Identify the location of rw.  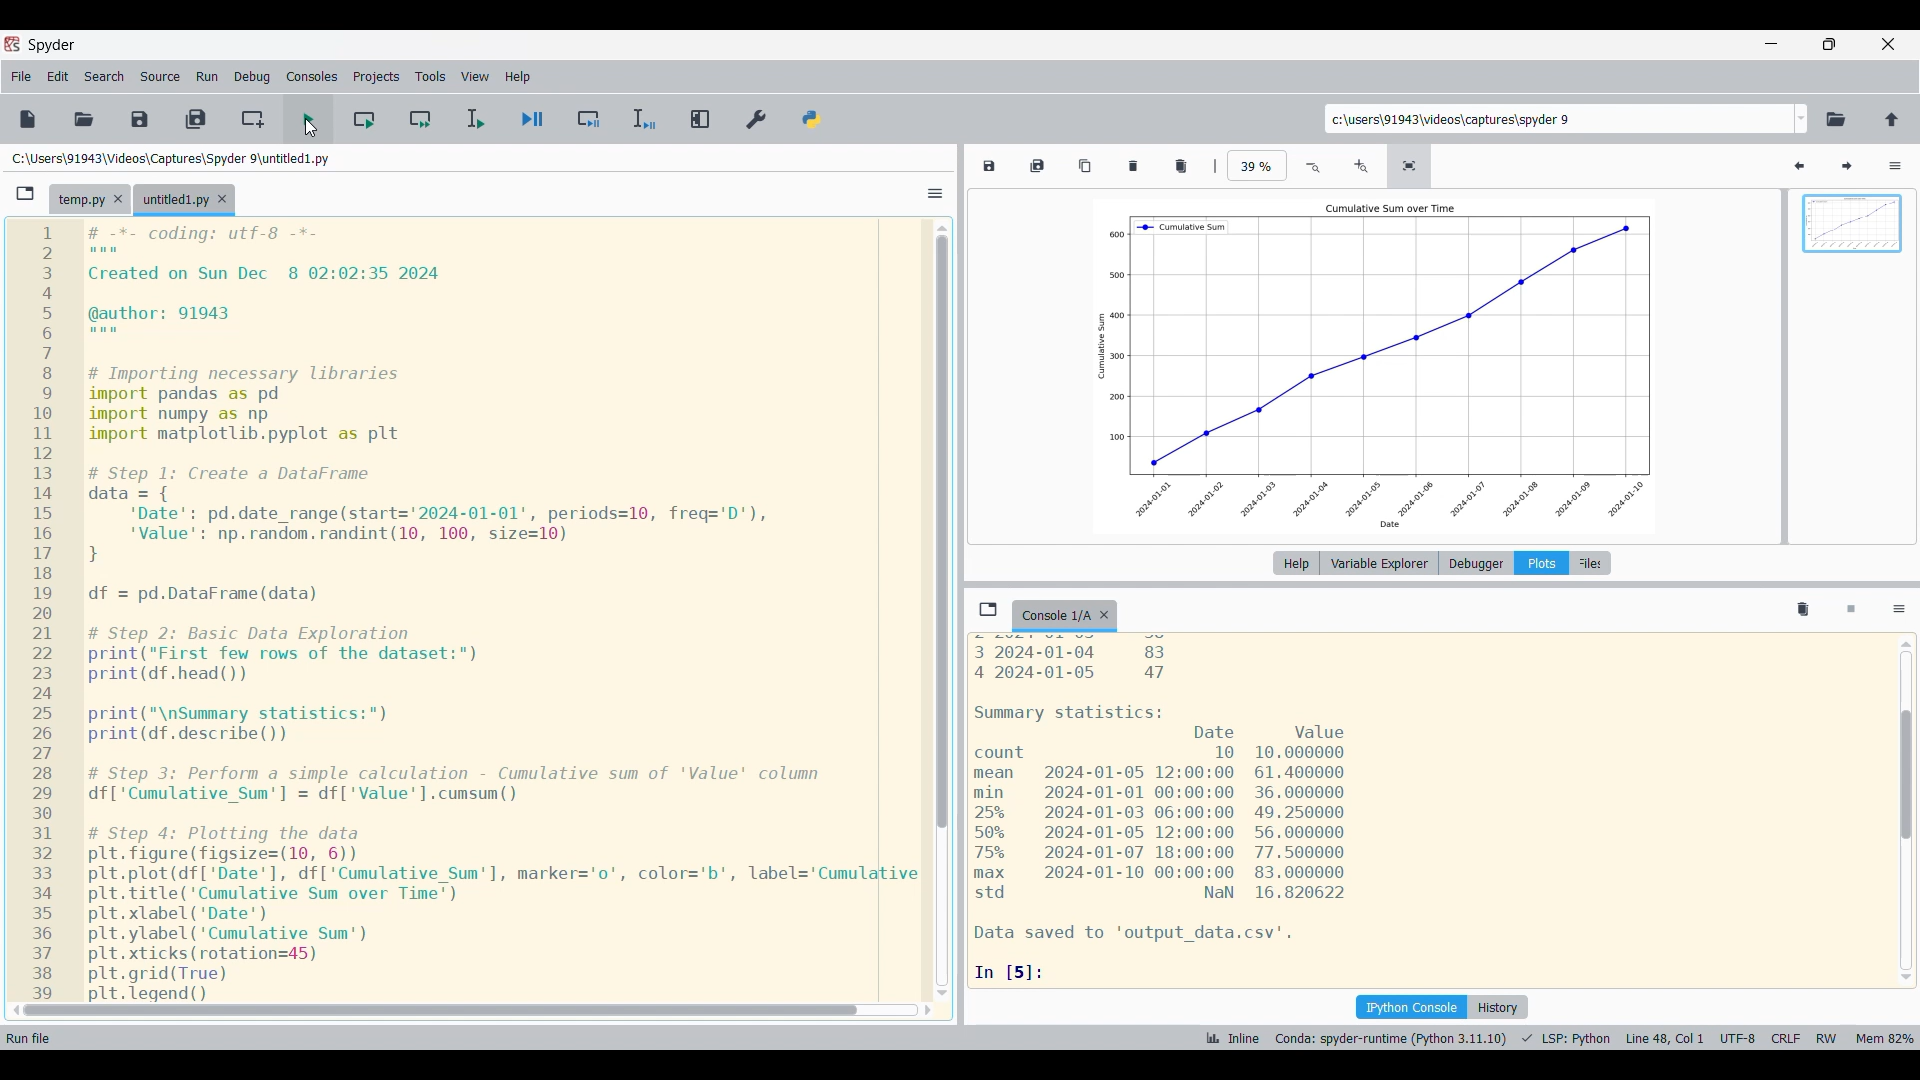
(1830, 1037).